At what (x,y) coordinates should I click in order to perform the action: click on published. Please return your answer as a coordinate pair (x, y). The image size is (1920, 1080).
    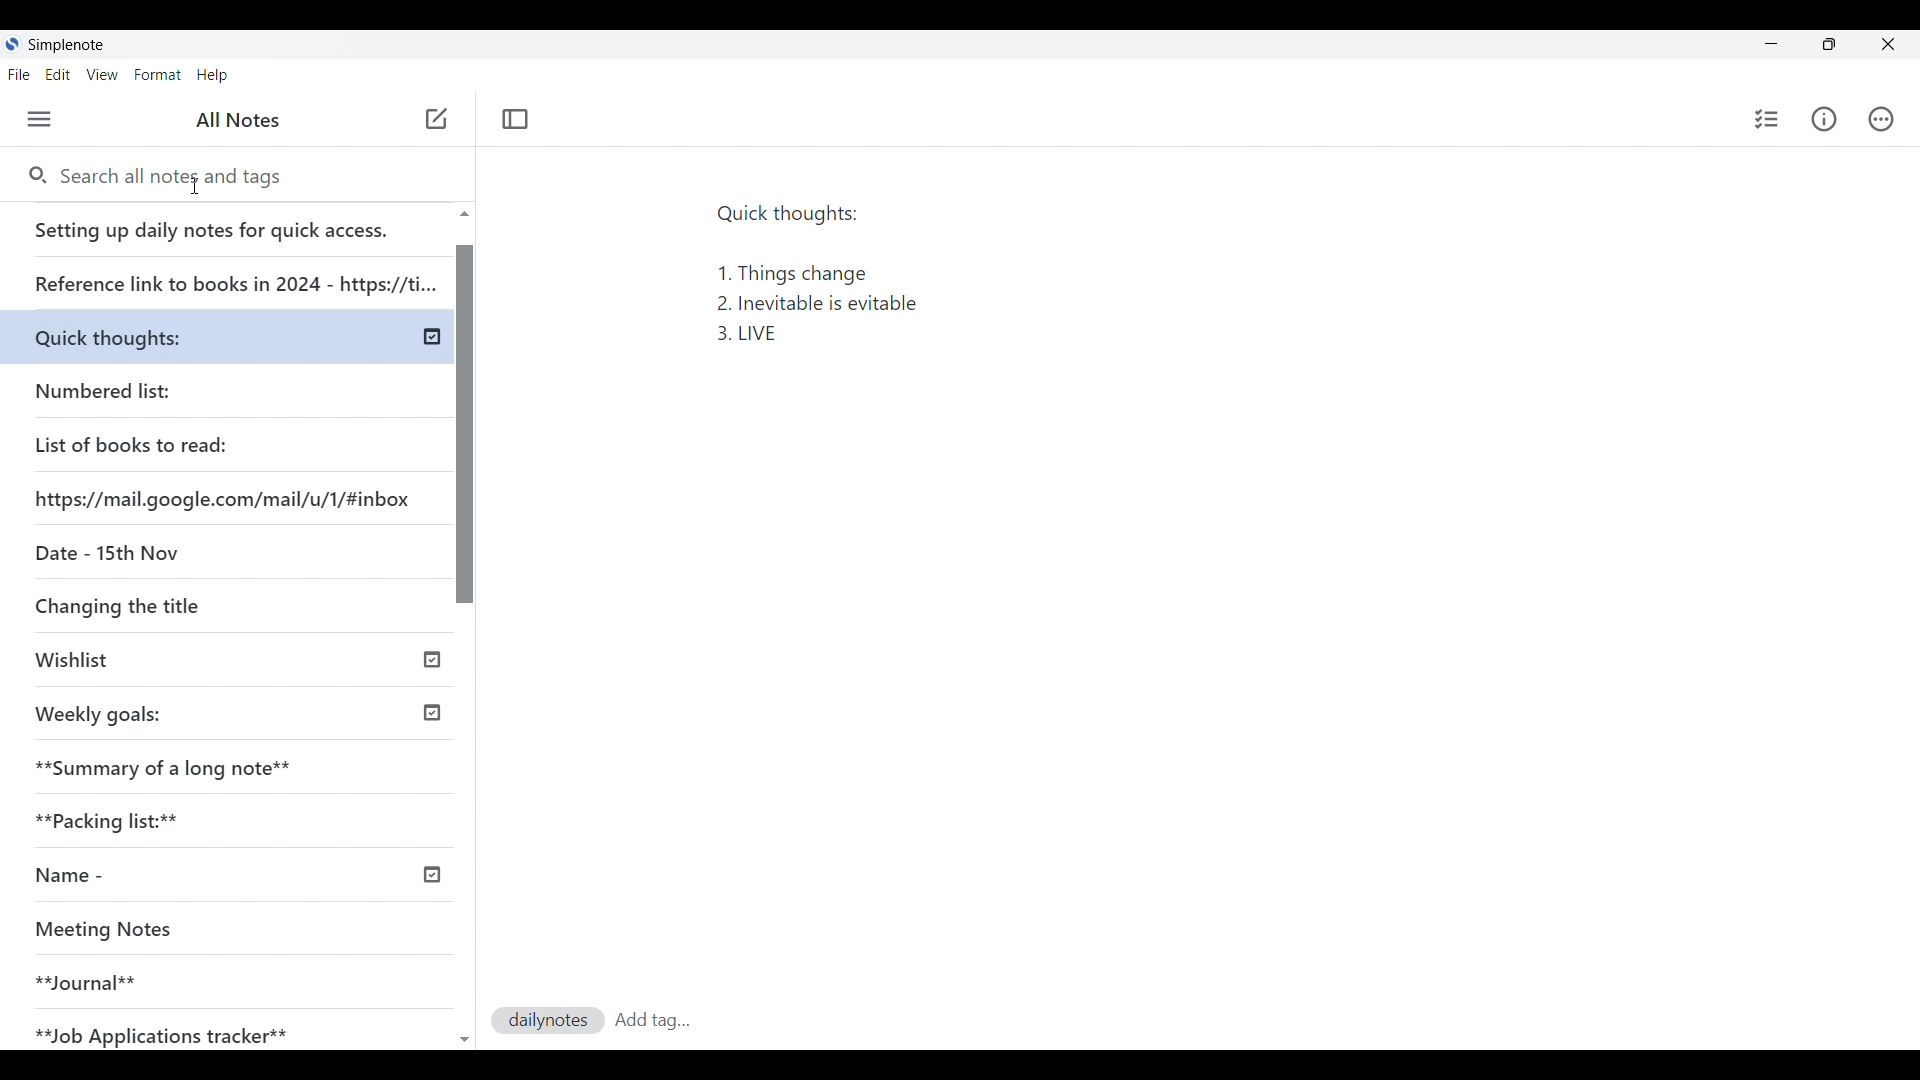
    Looking at the image, I should click on (432, 714).